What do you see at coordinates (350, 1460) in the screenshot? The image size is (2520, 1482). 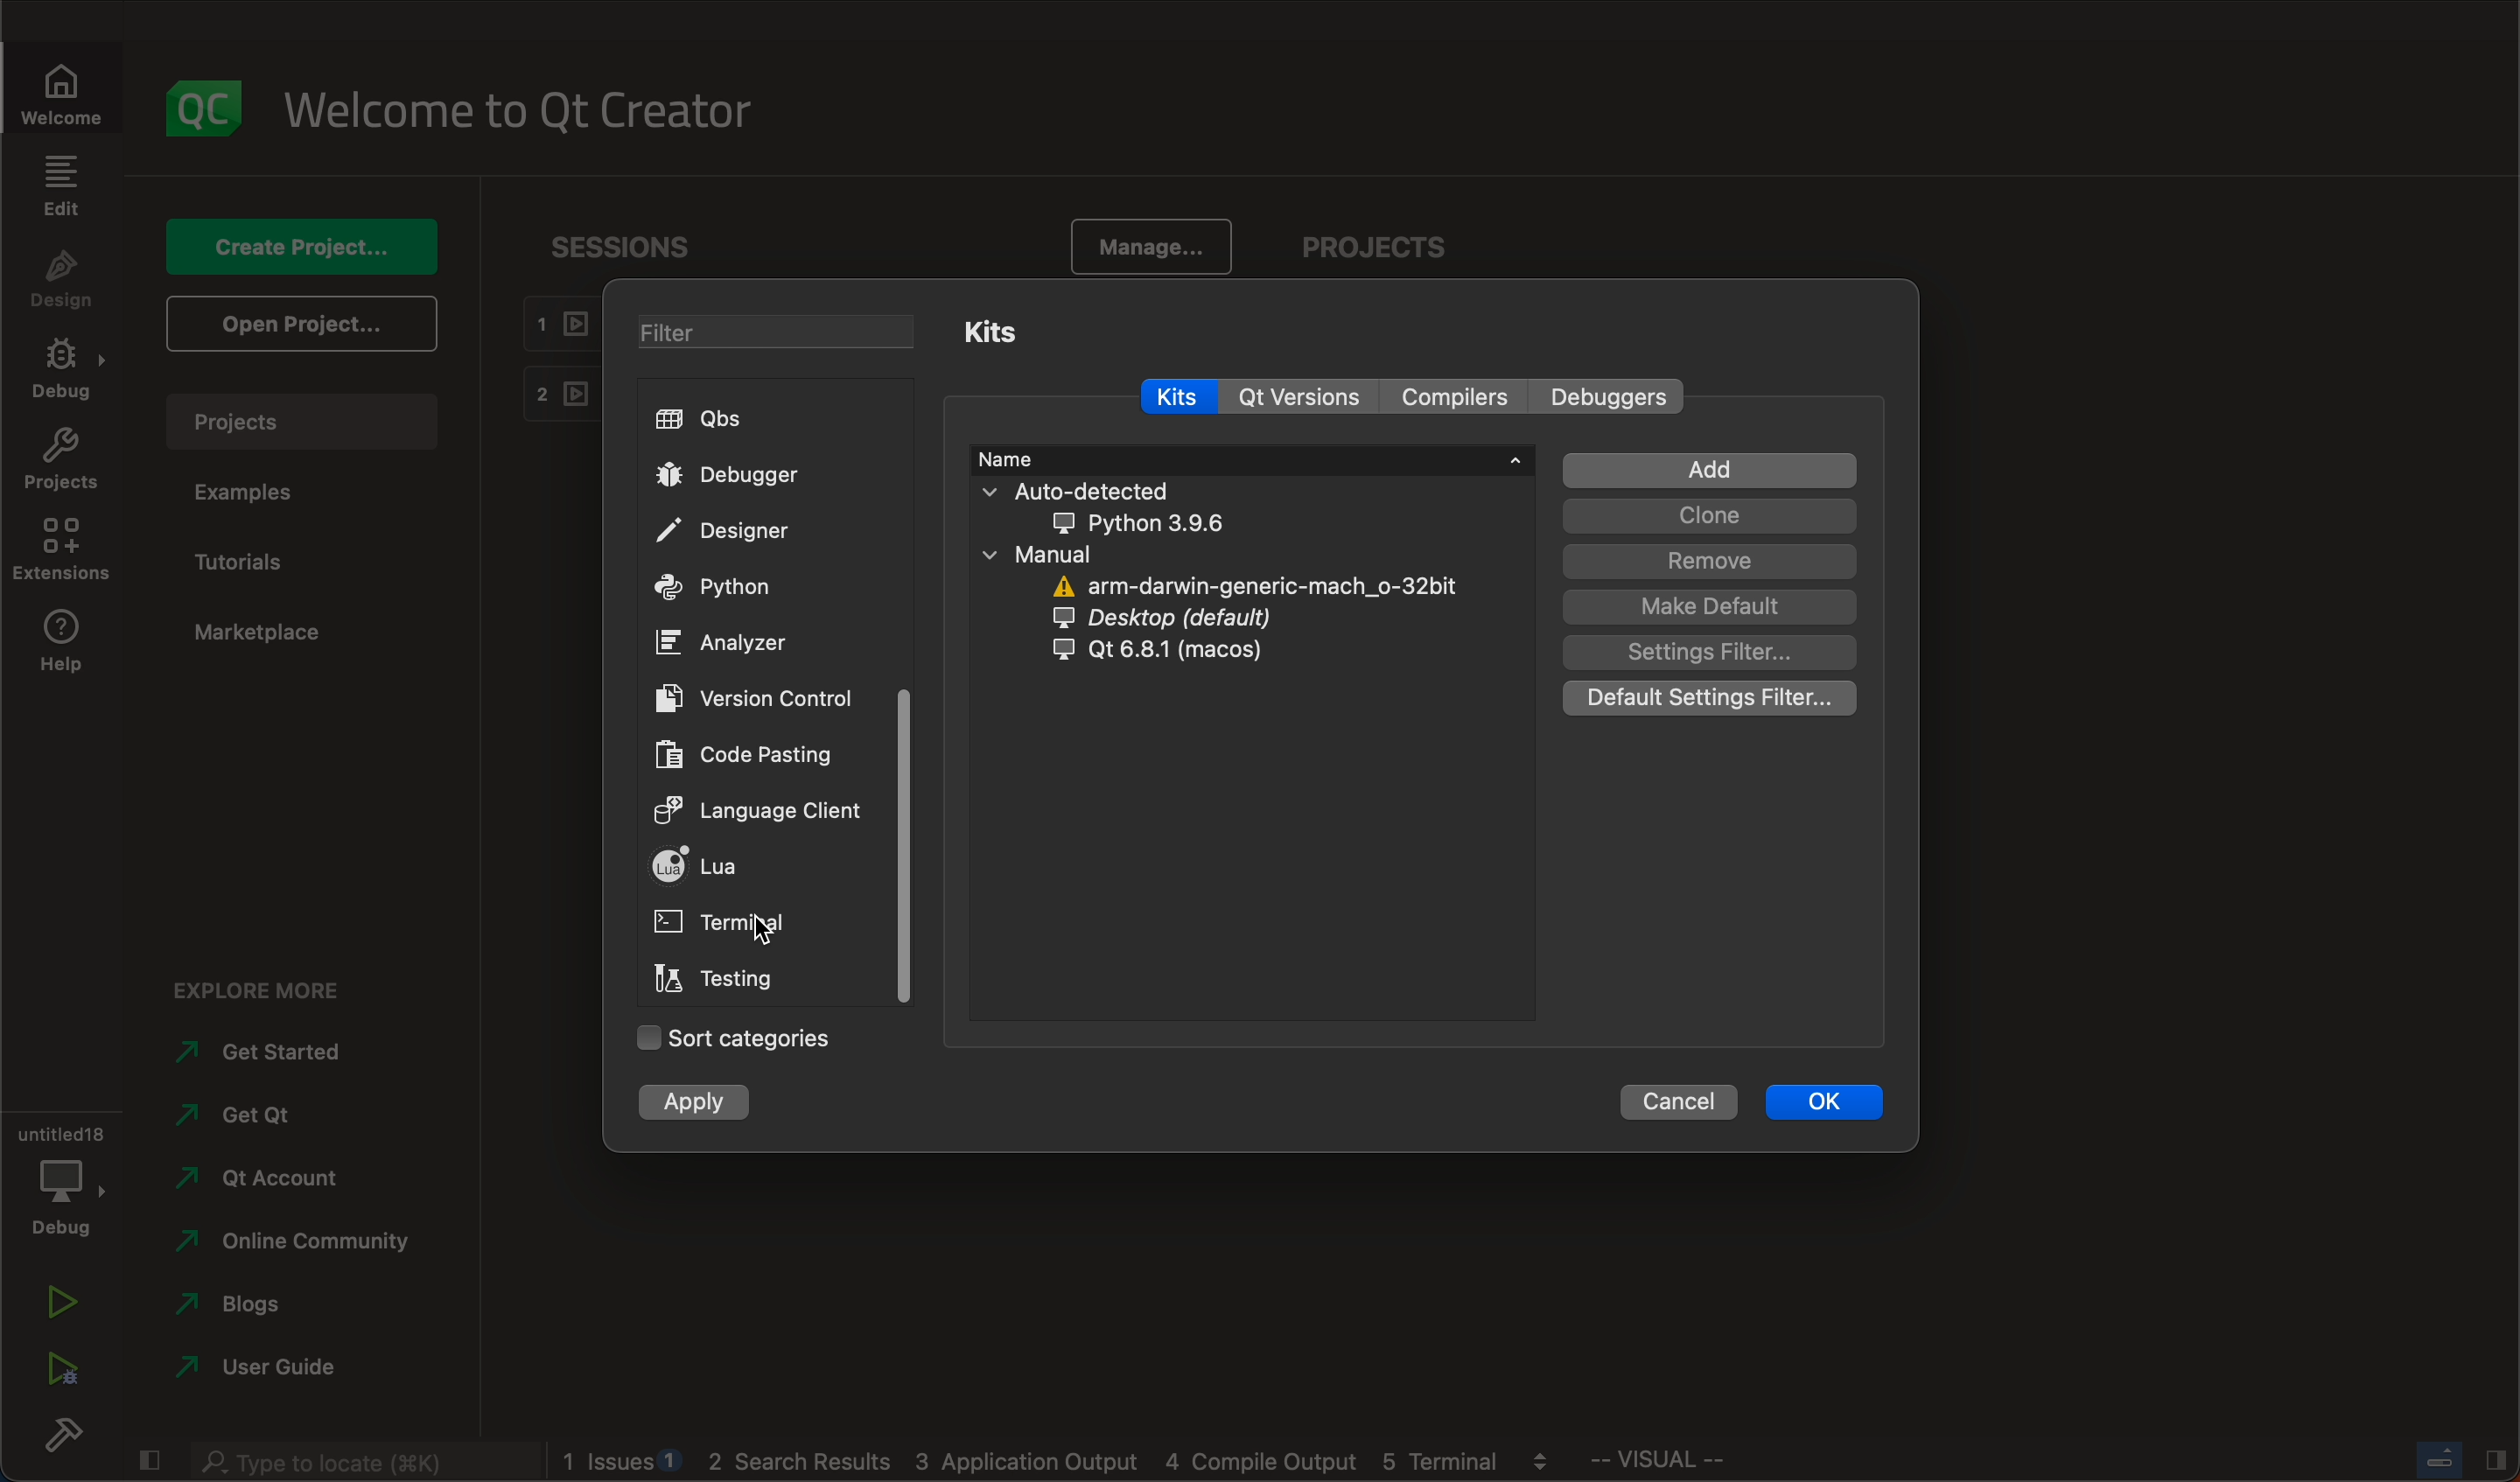 I see `search bar` at bounding box center [350, 1460].